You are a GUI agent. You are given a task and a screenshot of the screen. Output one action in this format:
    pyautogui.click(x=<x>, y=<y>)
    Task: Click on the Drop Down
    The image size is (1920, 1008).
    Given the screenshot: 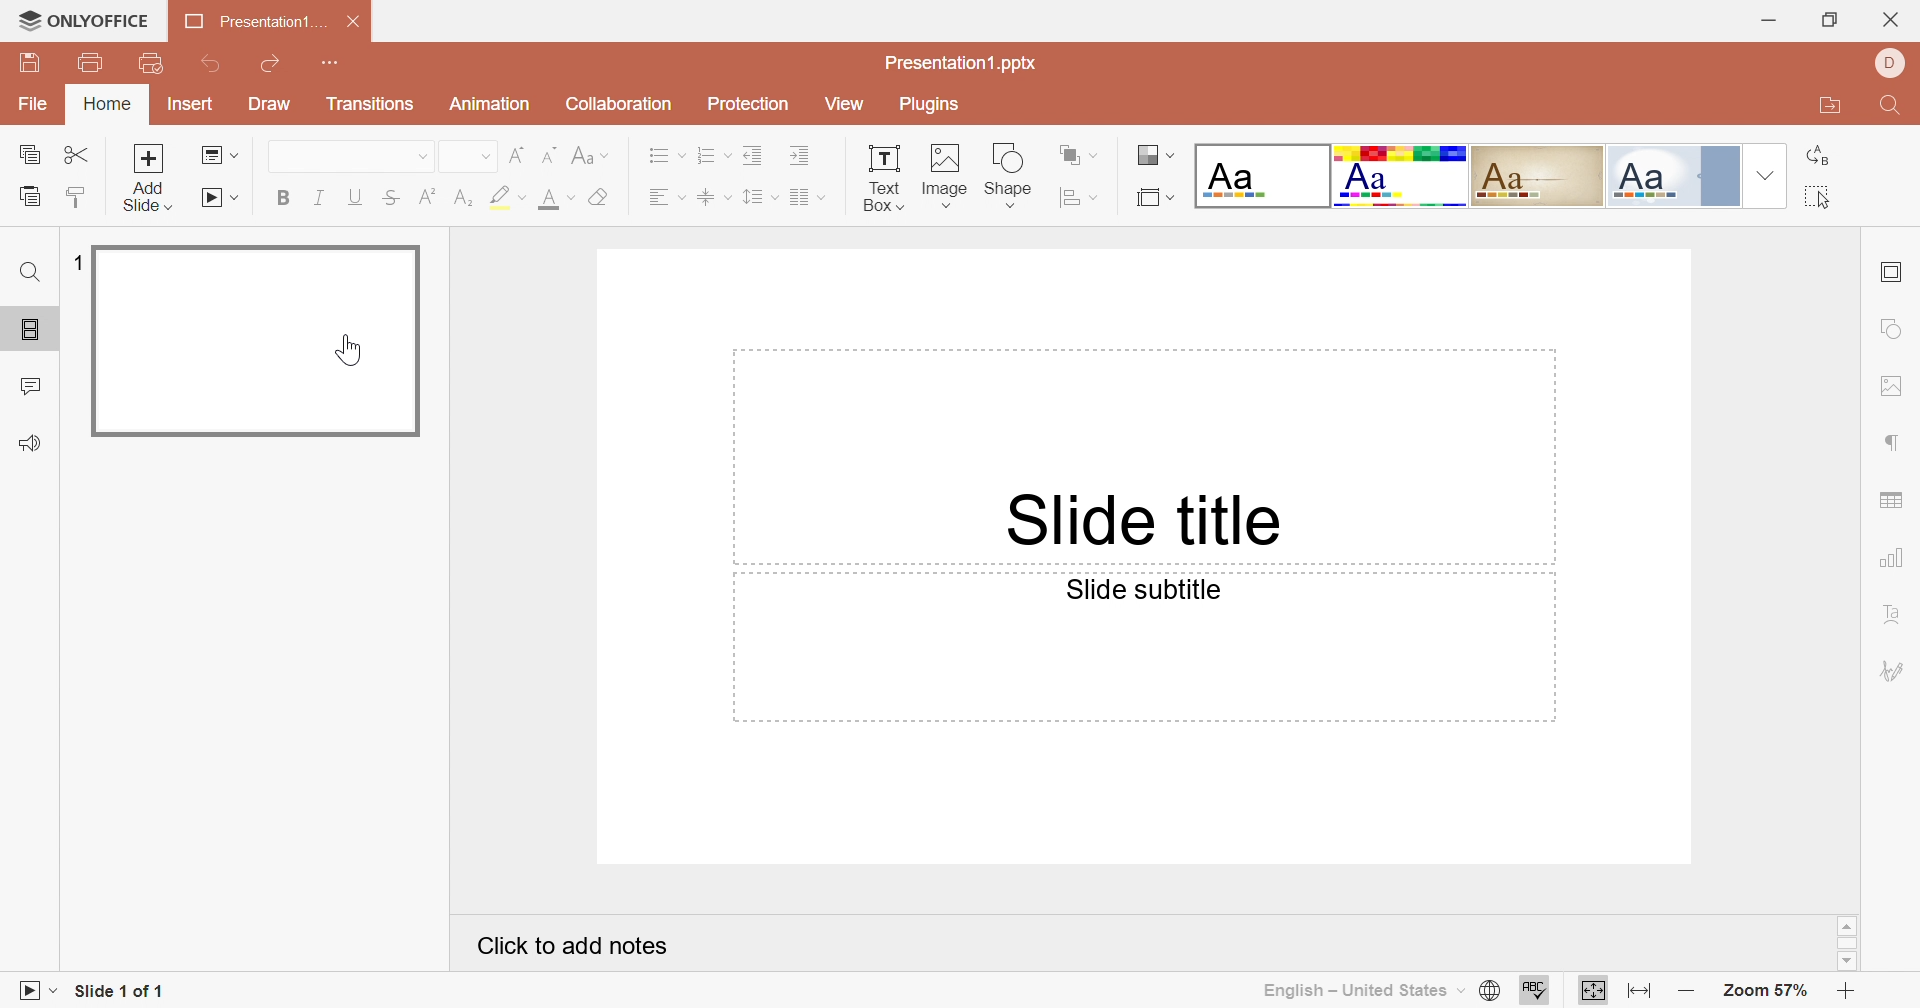 What is the action you would take?
    pyautogui.click(x=571, y=197)
    